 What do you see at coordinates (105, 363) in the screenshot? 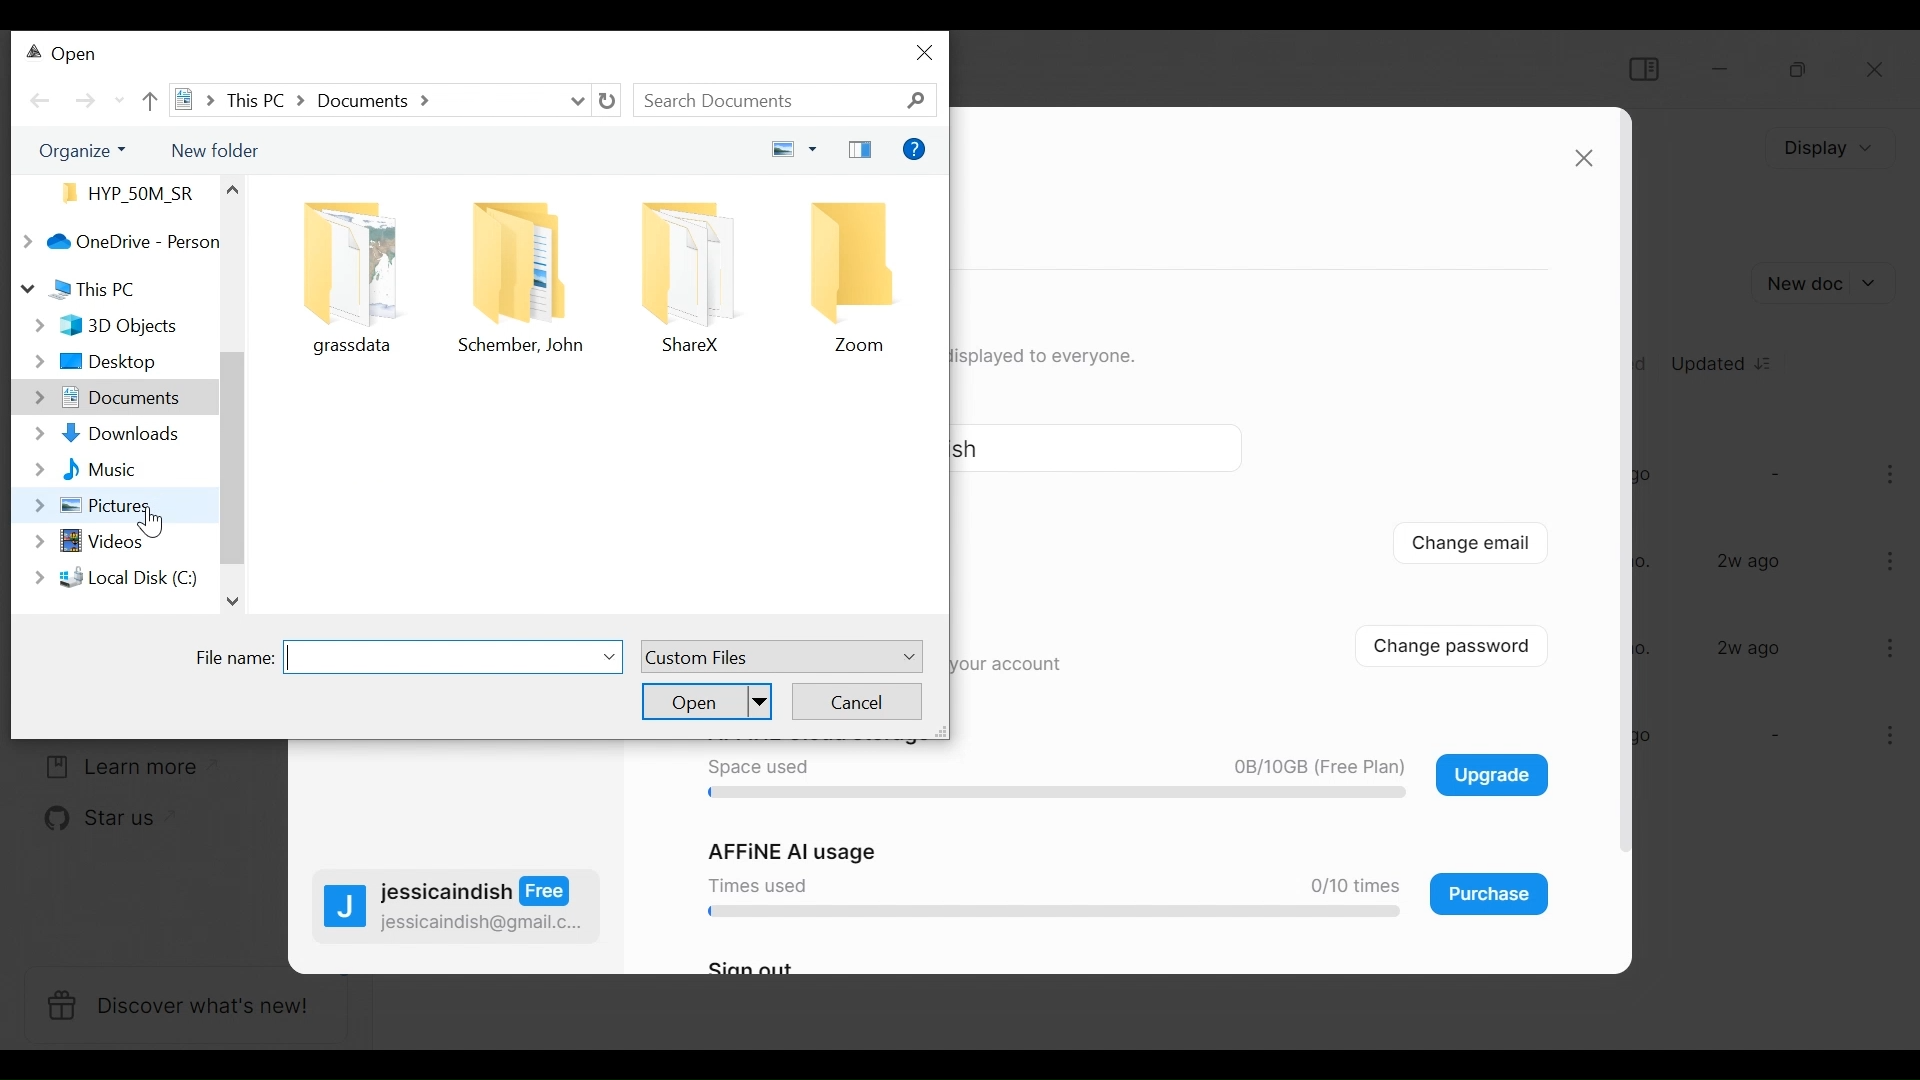
I see `Desktop` at bounding box center [105, 363].